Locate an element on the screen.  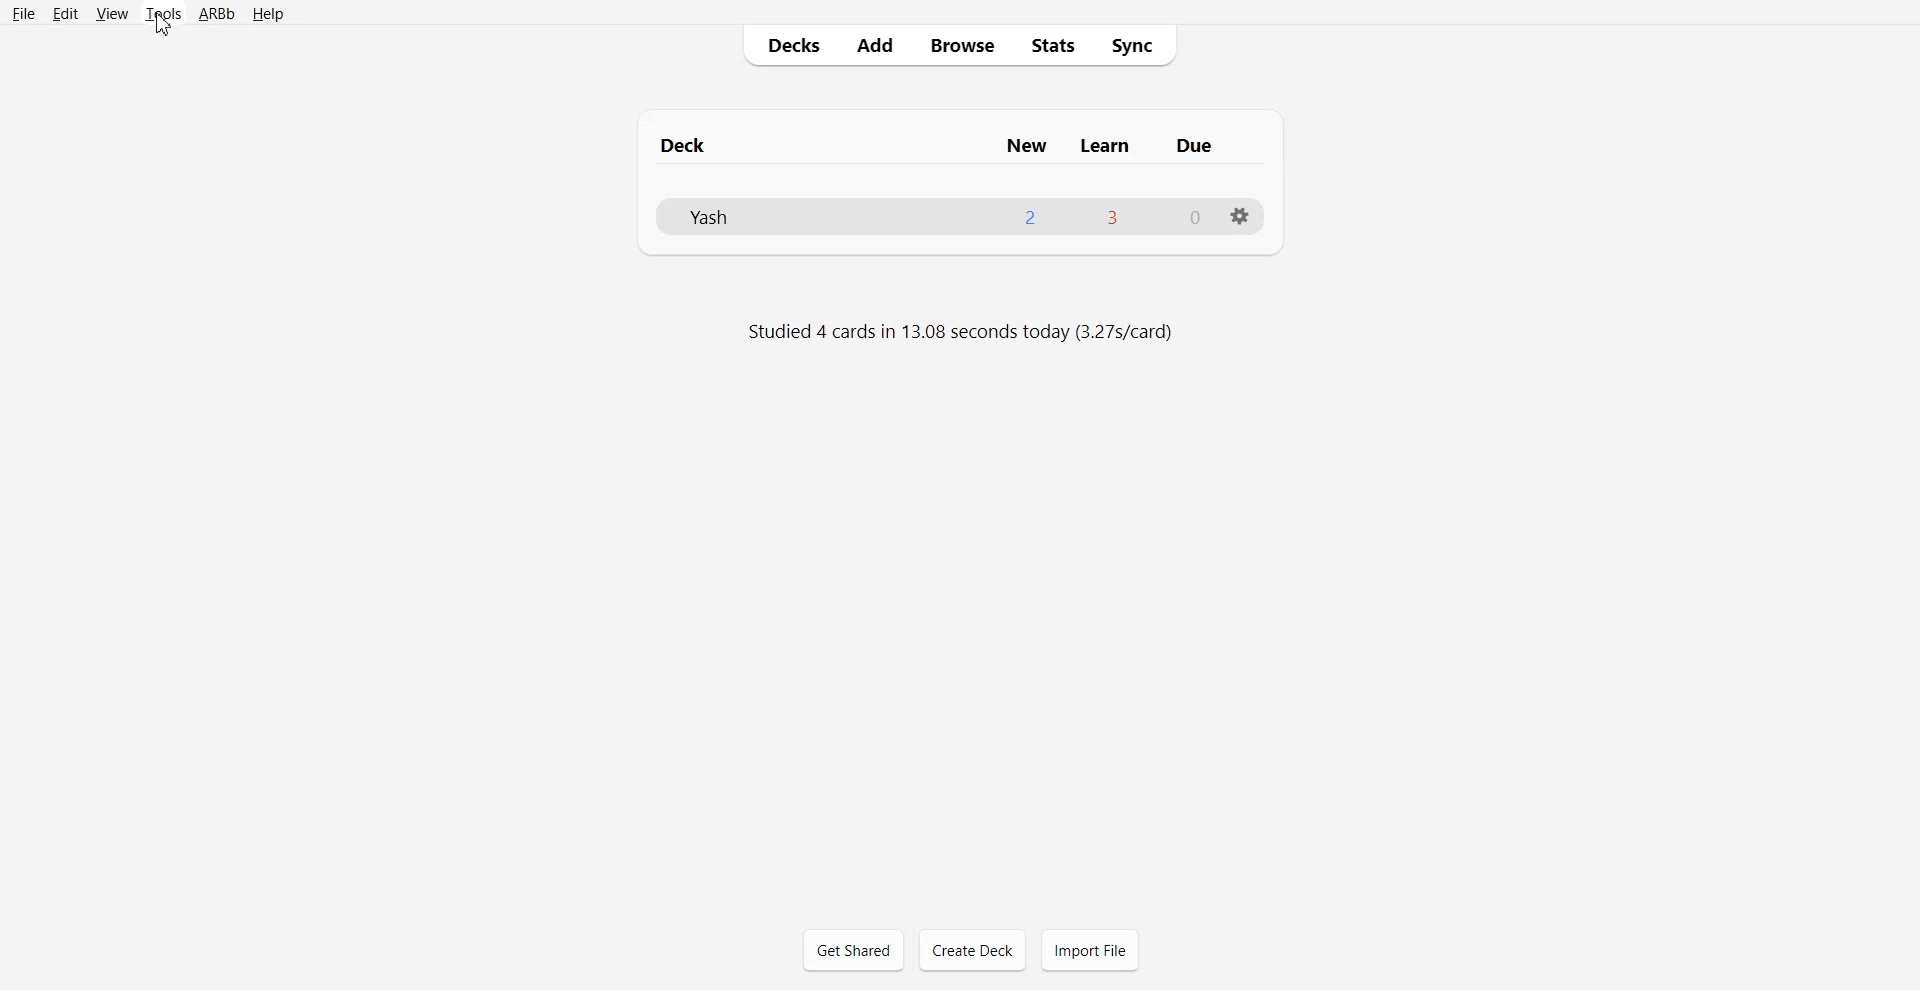
Deck New Learn Due is located at coordinates (955, 140).